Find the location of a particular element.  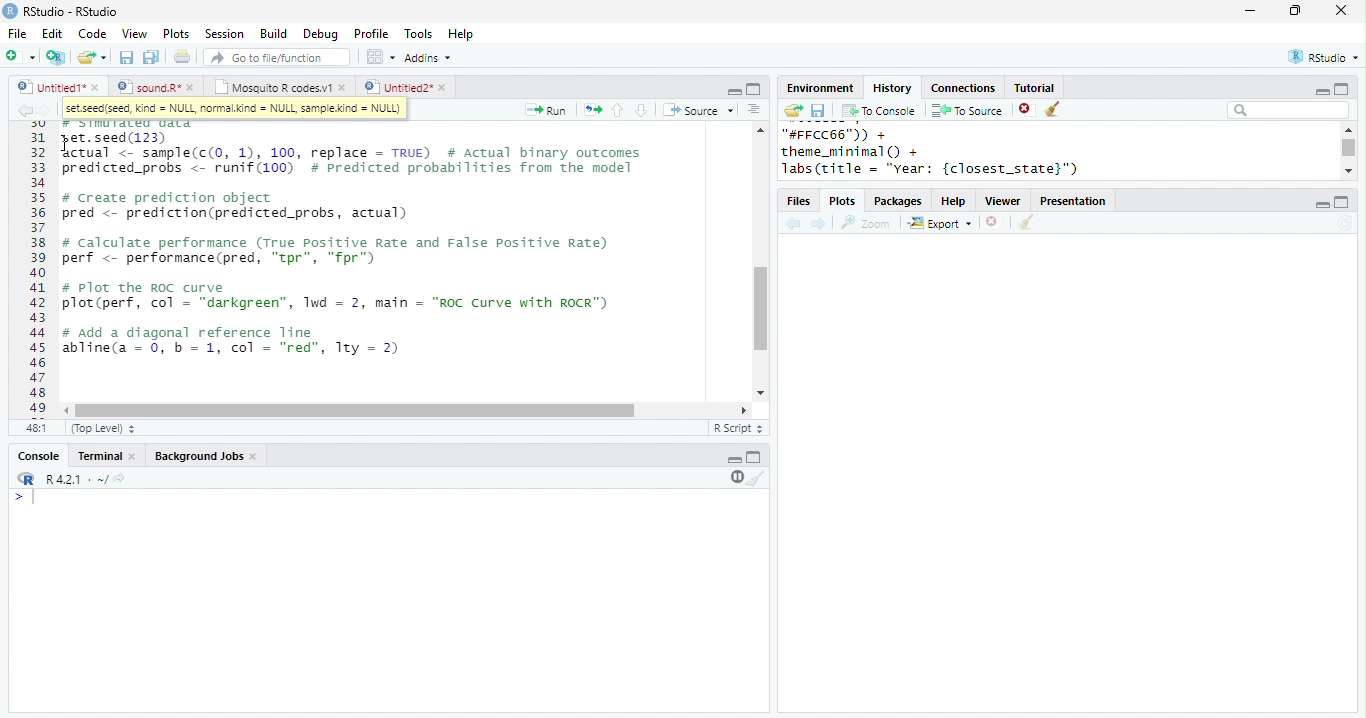

To console is located at coordinates (879, 111).